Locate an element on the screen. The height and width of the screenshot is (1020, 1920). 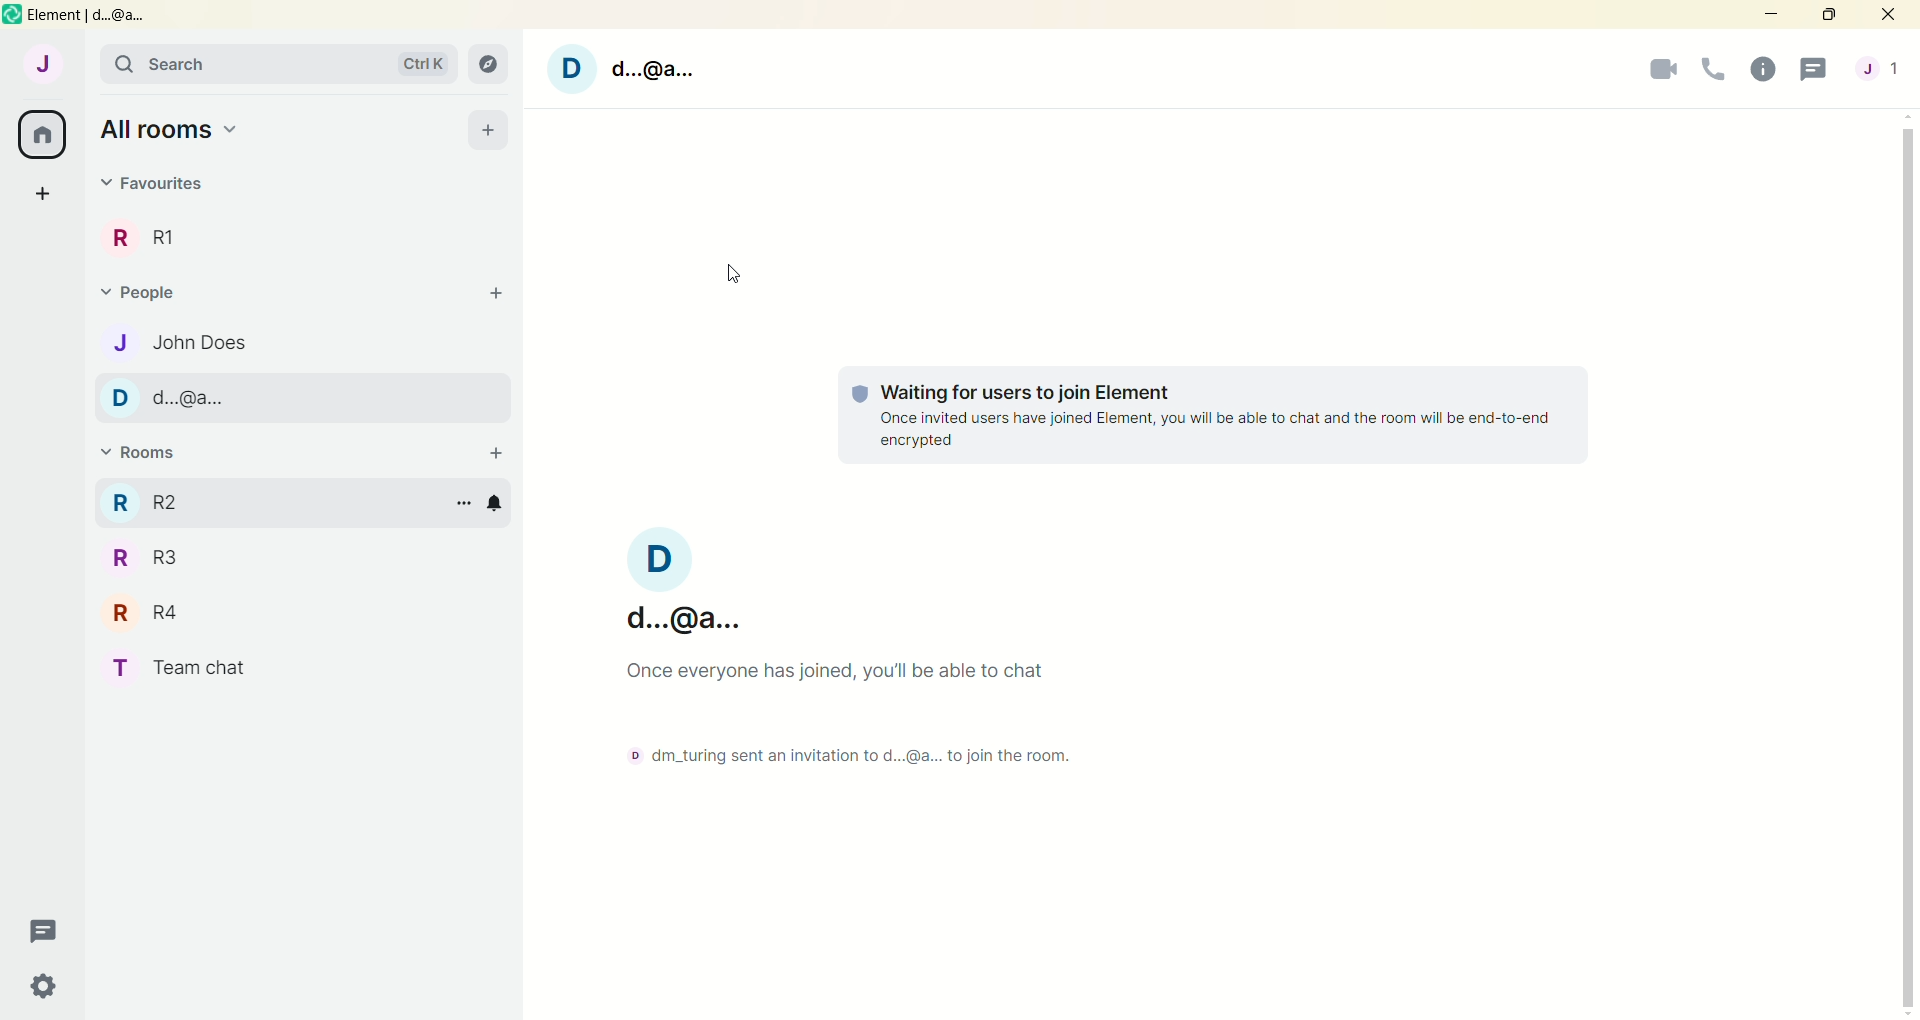
minimize is located at coordinates (1768, 13).